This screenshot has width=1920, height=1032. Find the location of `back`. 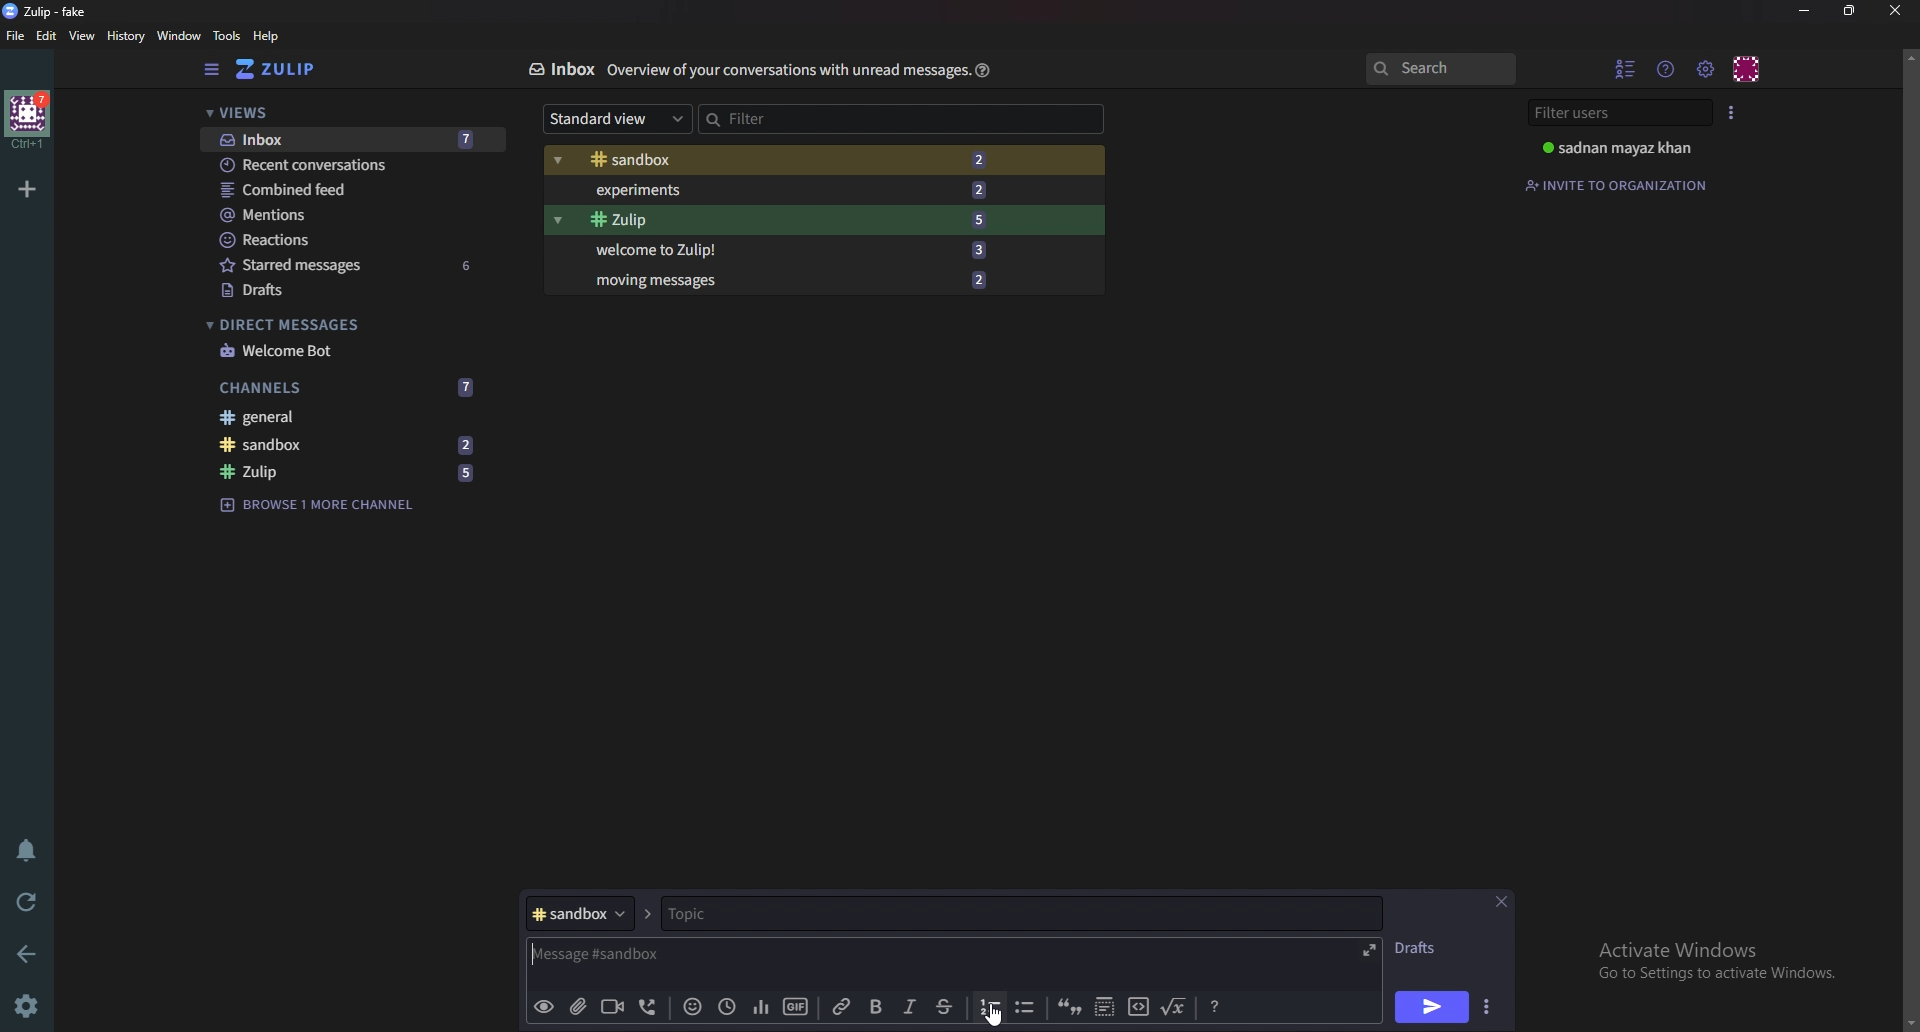

back is located at coordinates (31, 951).